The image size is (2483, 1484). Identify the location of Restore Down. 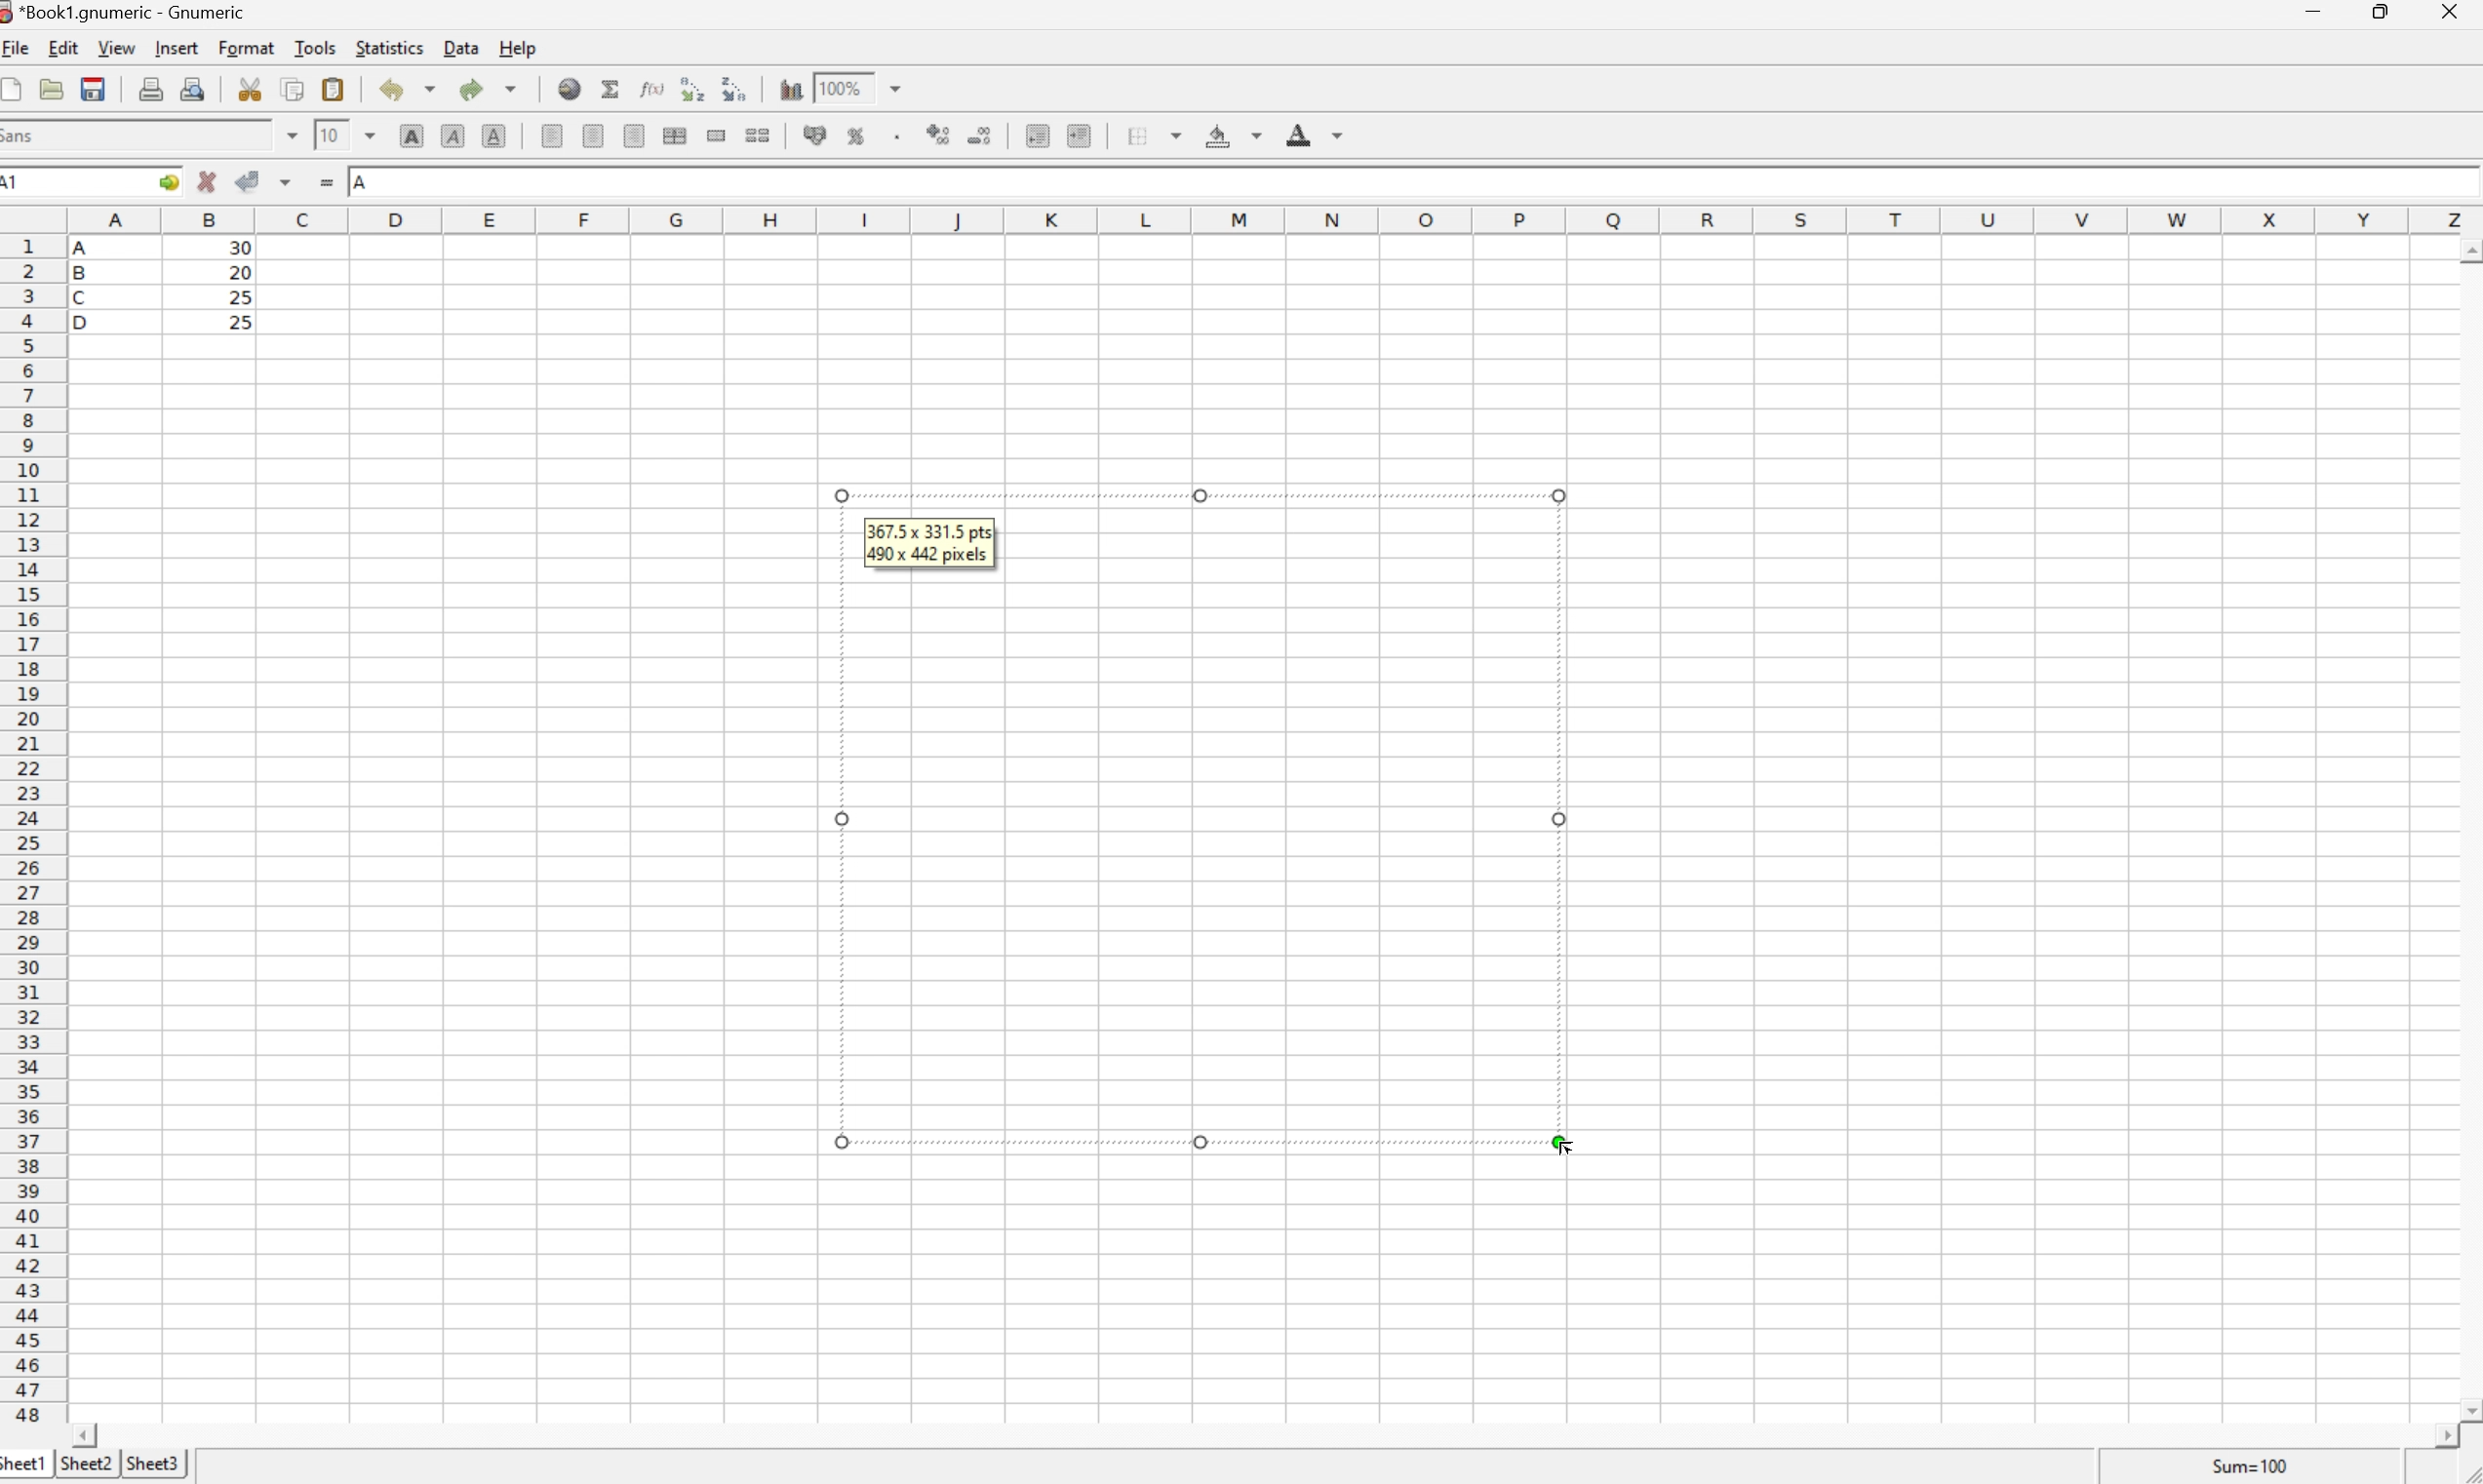
(2385, 11).